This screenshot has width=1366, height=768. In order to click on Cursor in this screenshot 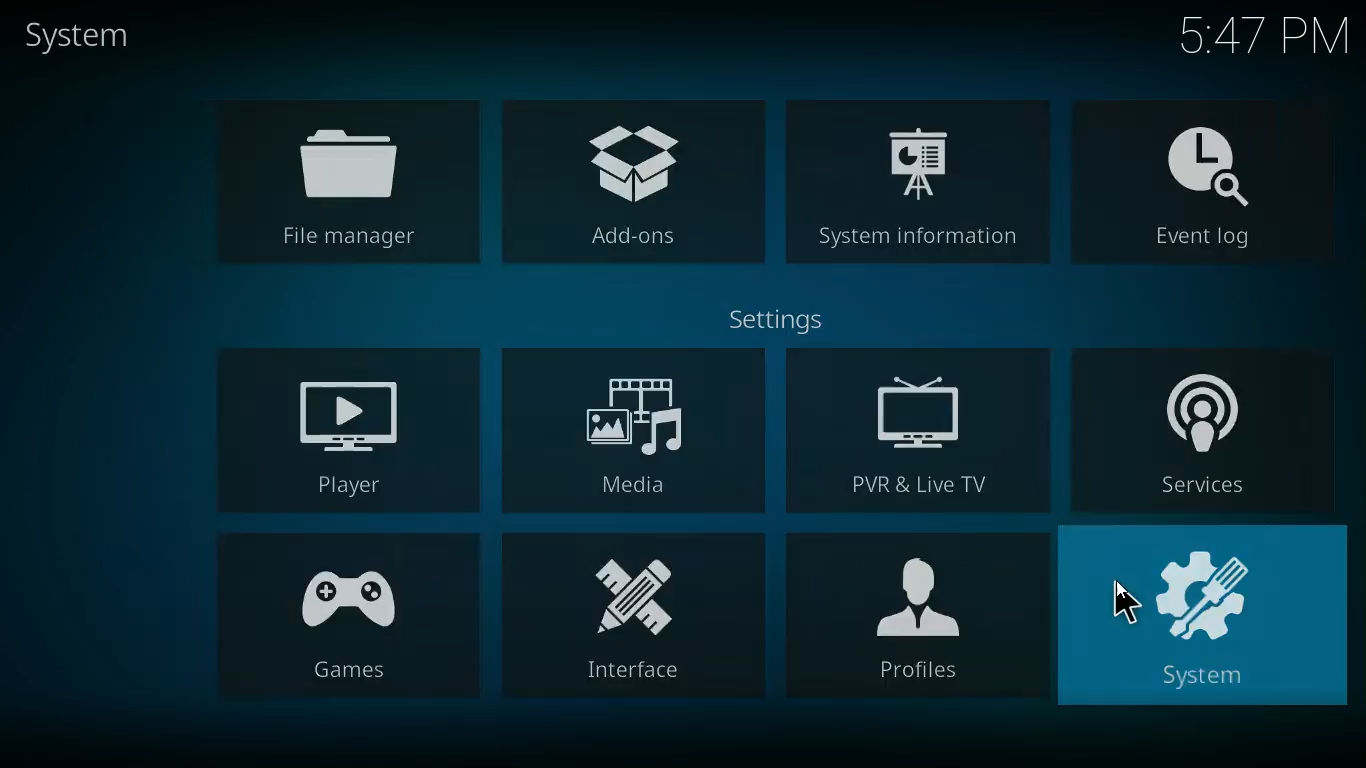, I will do `click(1128, 605)`.